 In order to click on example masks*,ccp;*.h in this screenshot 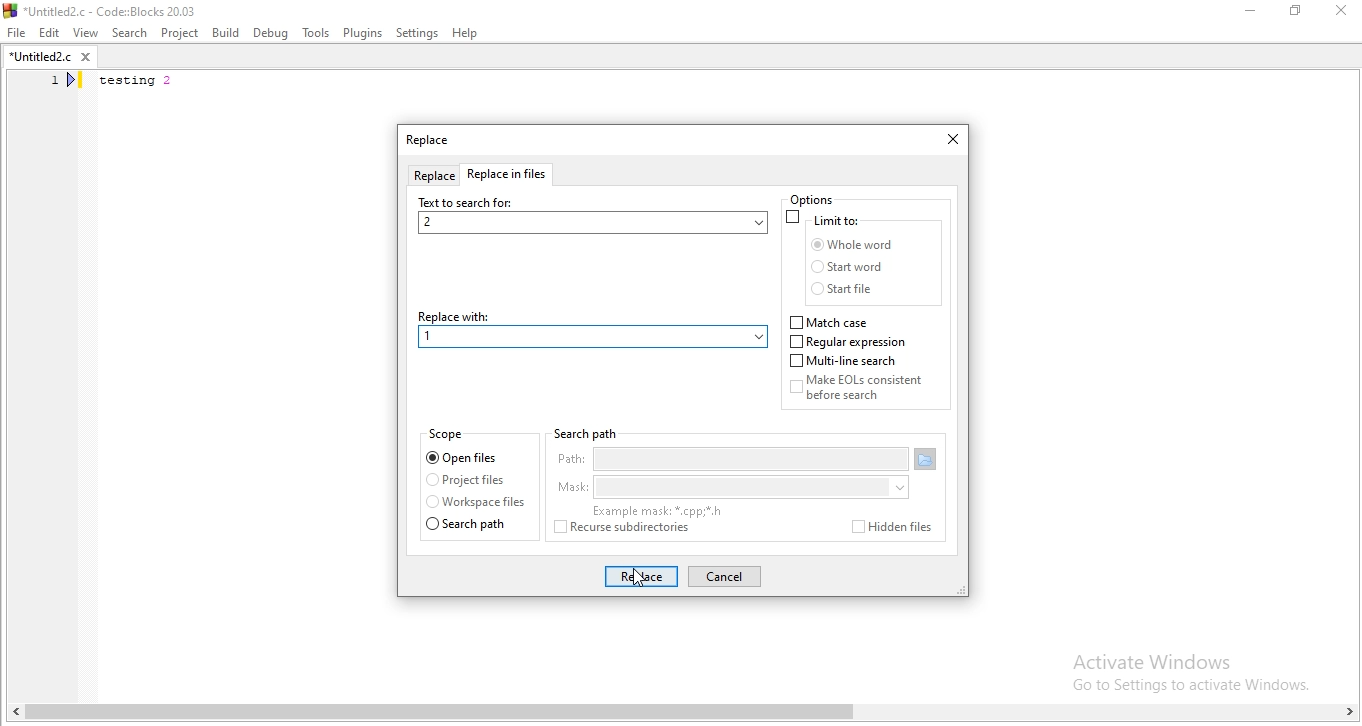, I will do `click(656, 511)`.